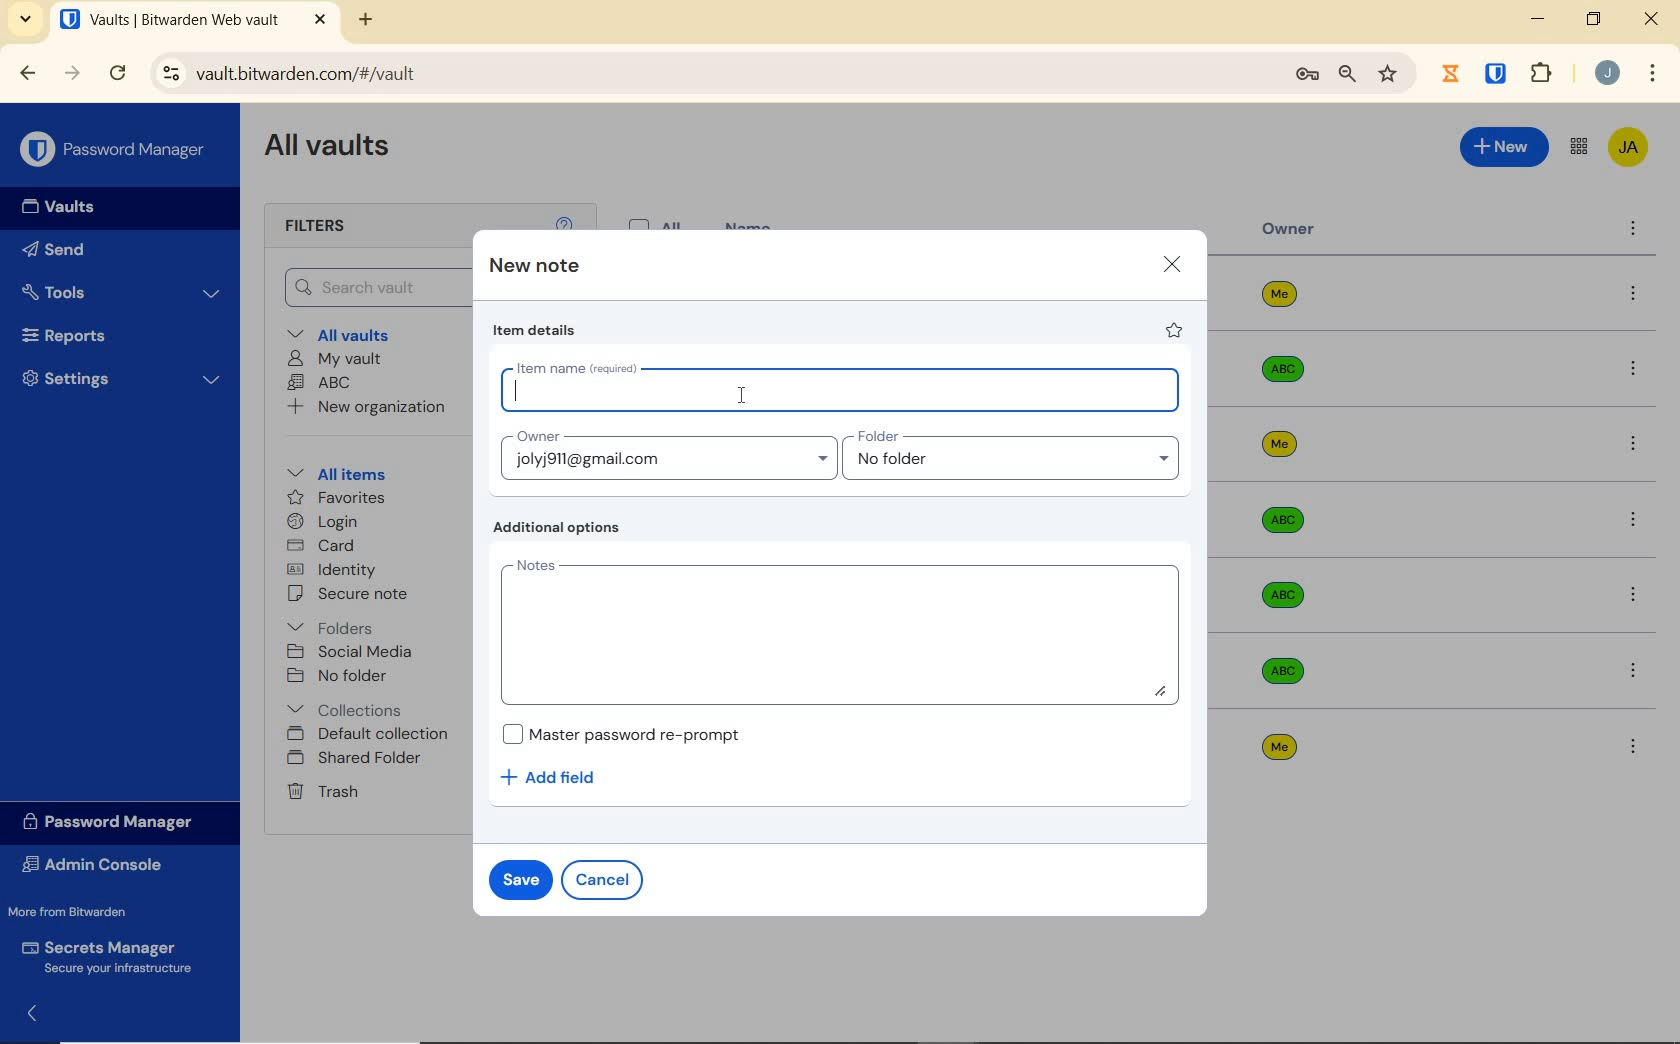 The image size is (1680, 1044). What do you see at coordinates (357, 759) in the screenshot?
I see `shared folder` at bounding box center [357, 759].